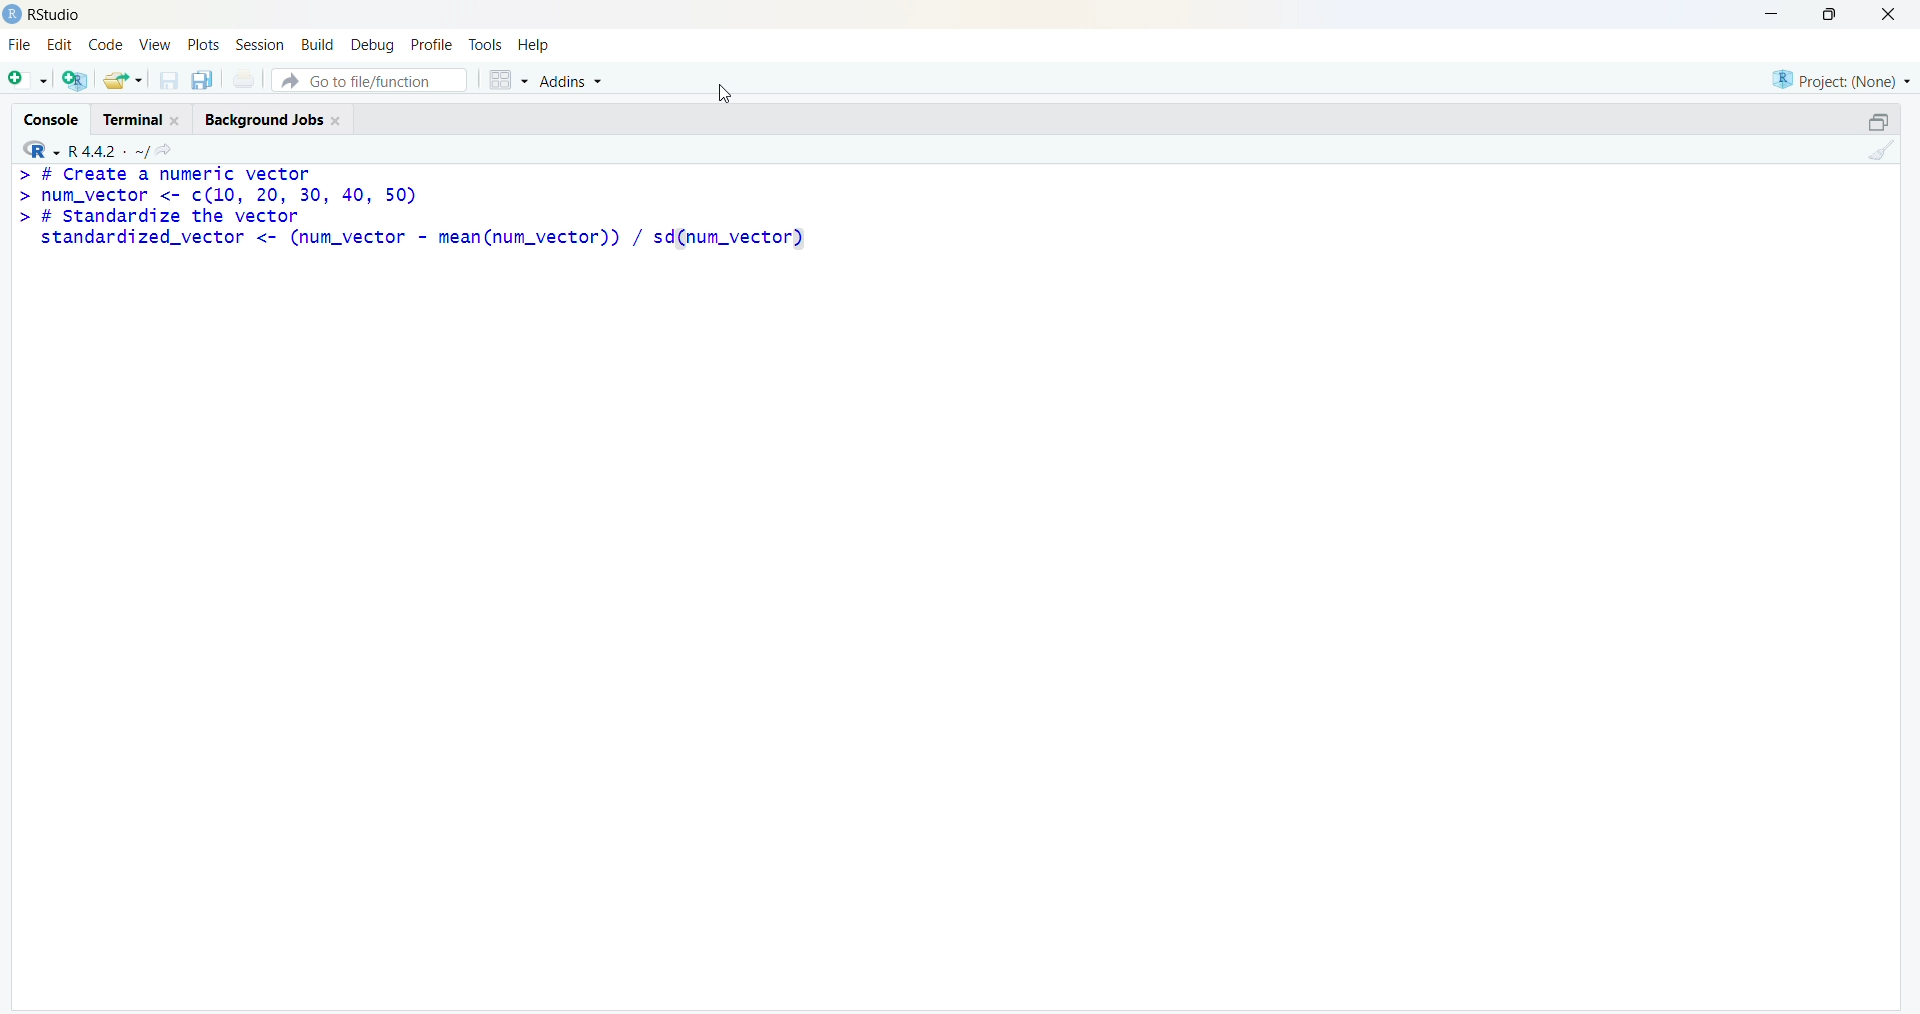  I want to click on addins, so click(572, 82).